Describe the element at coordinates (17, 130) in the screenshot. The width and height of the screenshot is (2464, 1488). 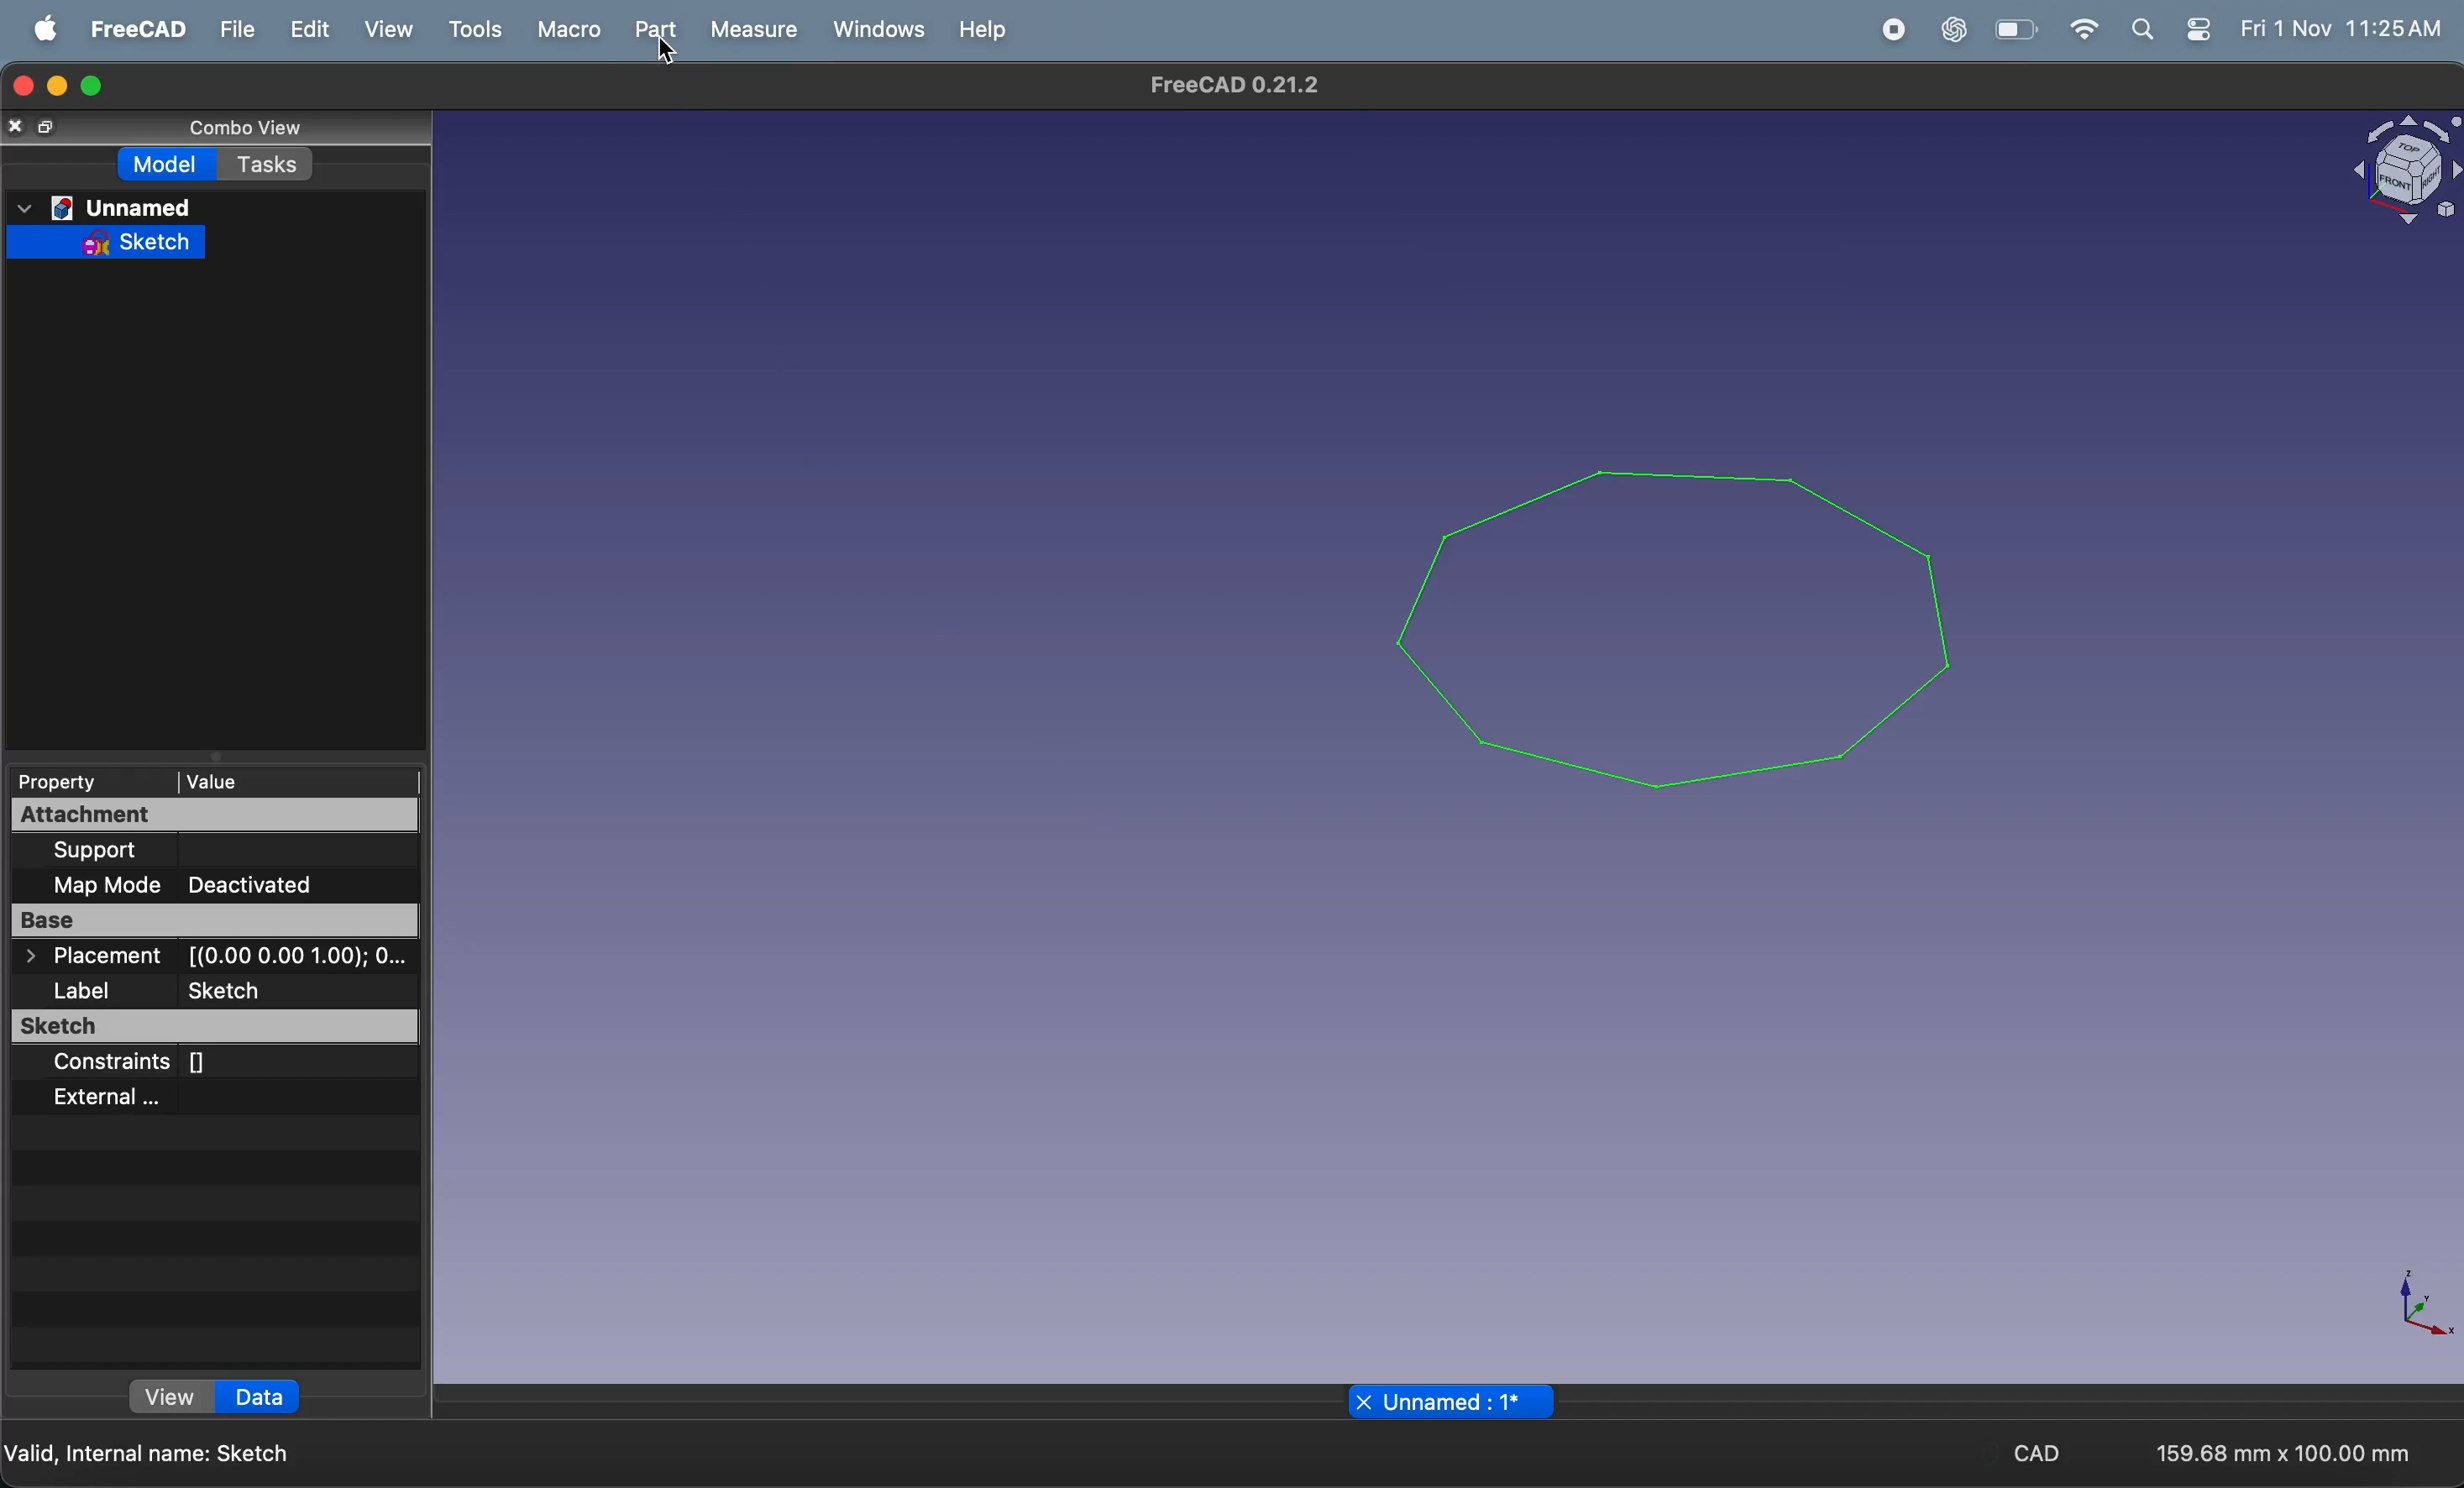
I see `close` at that location.